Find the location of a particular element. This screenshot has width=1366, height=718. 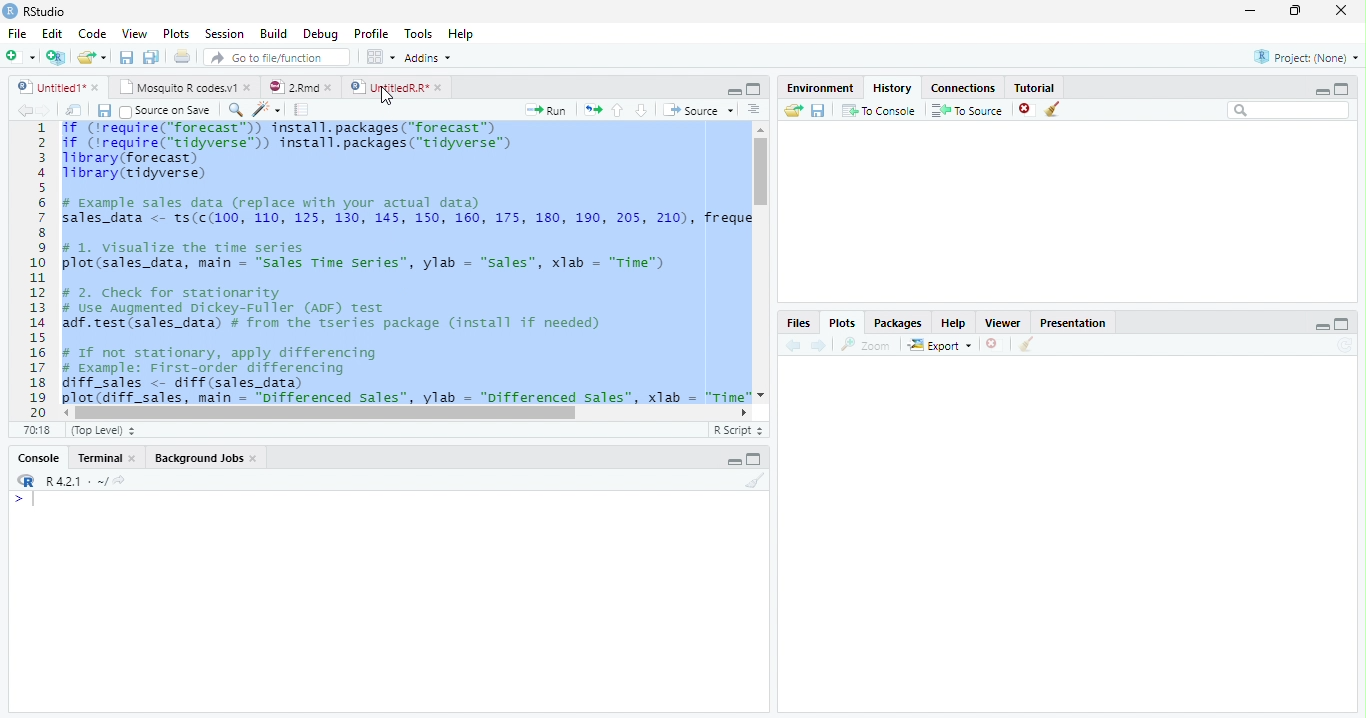

View is located at coordinates (133, 34).